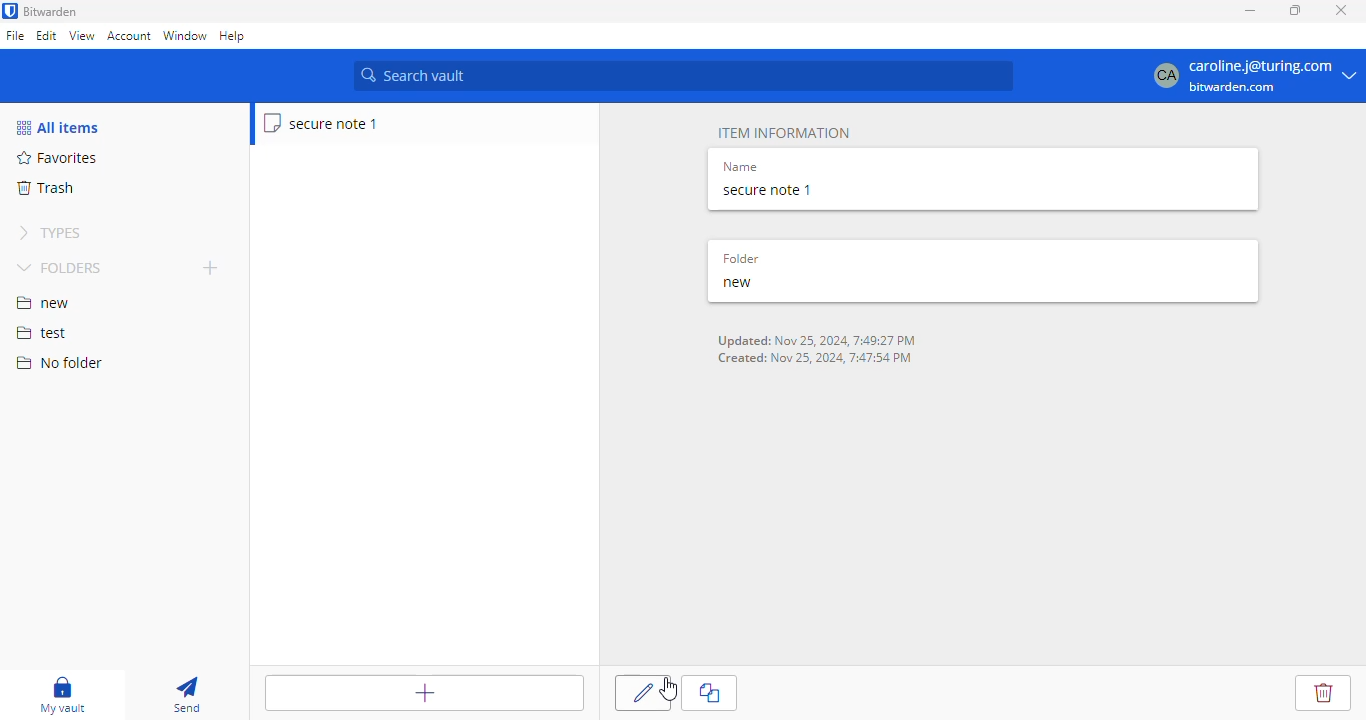  Describe the element at coordinates (15, 37) in the screenshot. I see `file` at that location.